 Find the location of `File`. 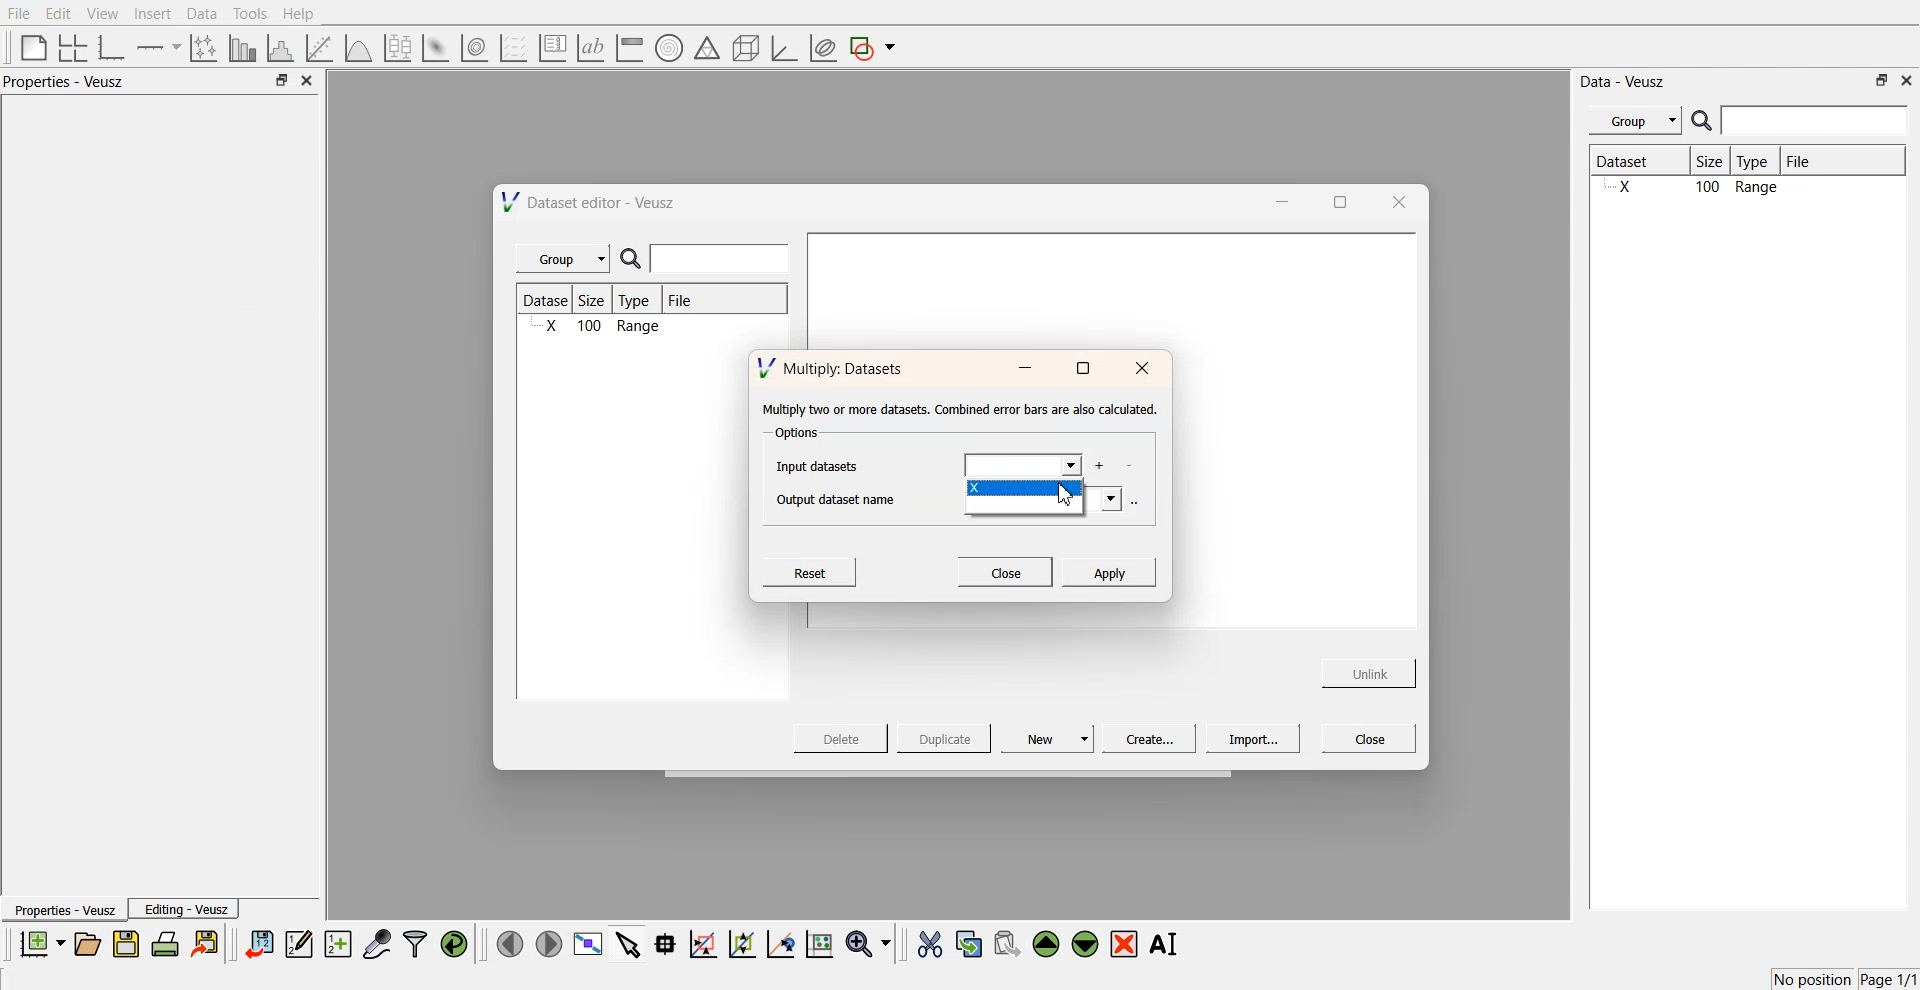

File is located at coordinates (1816, 161).